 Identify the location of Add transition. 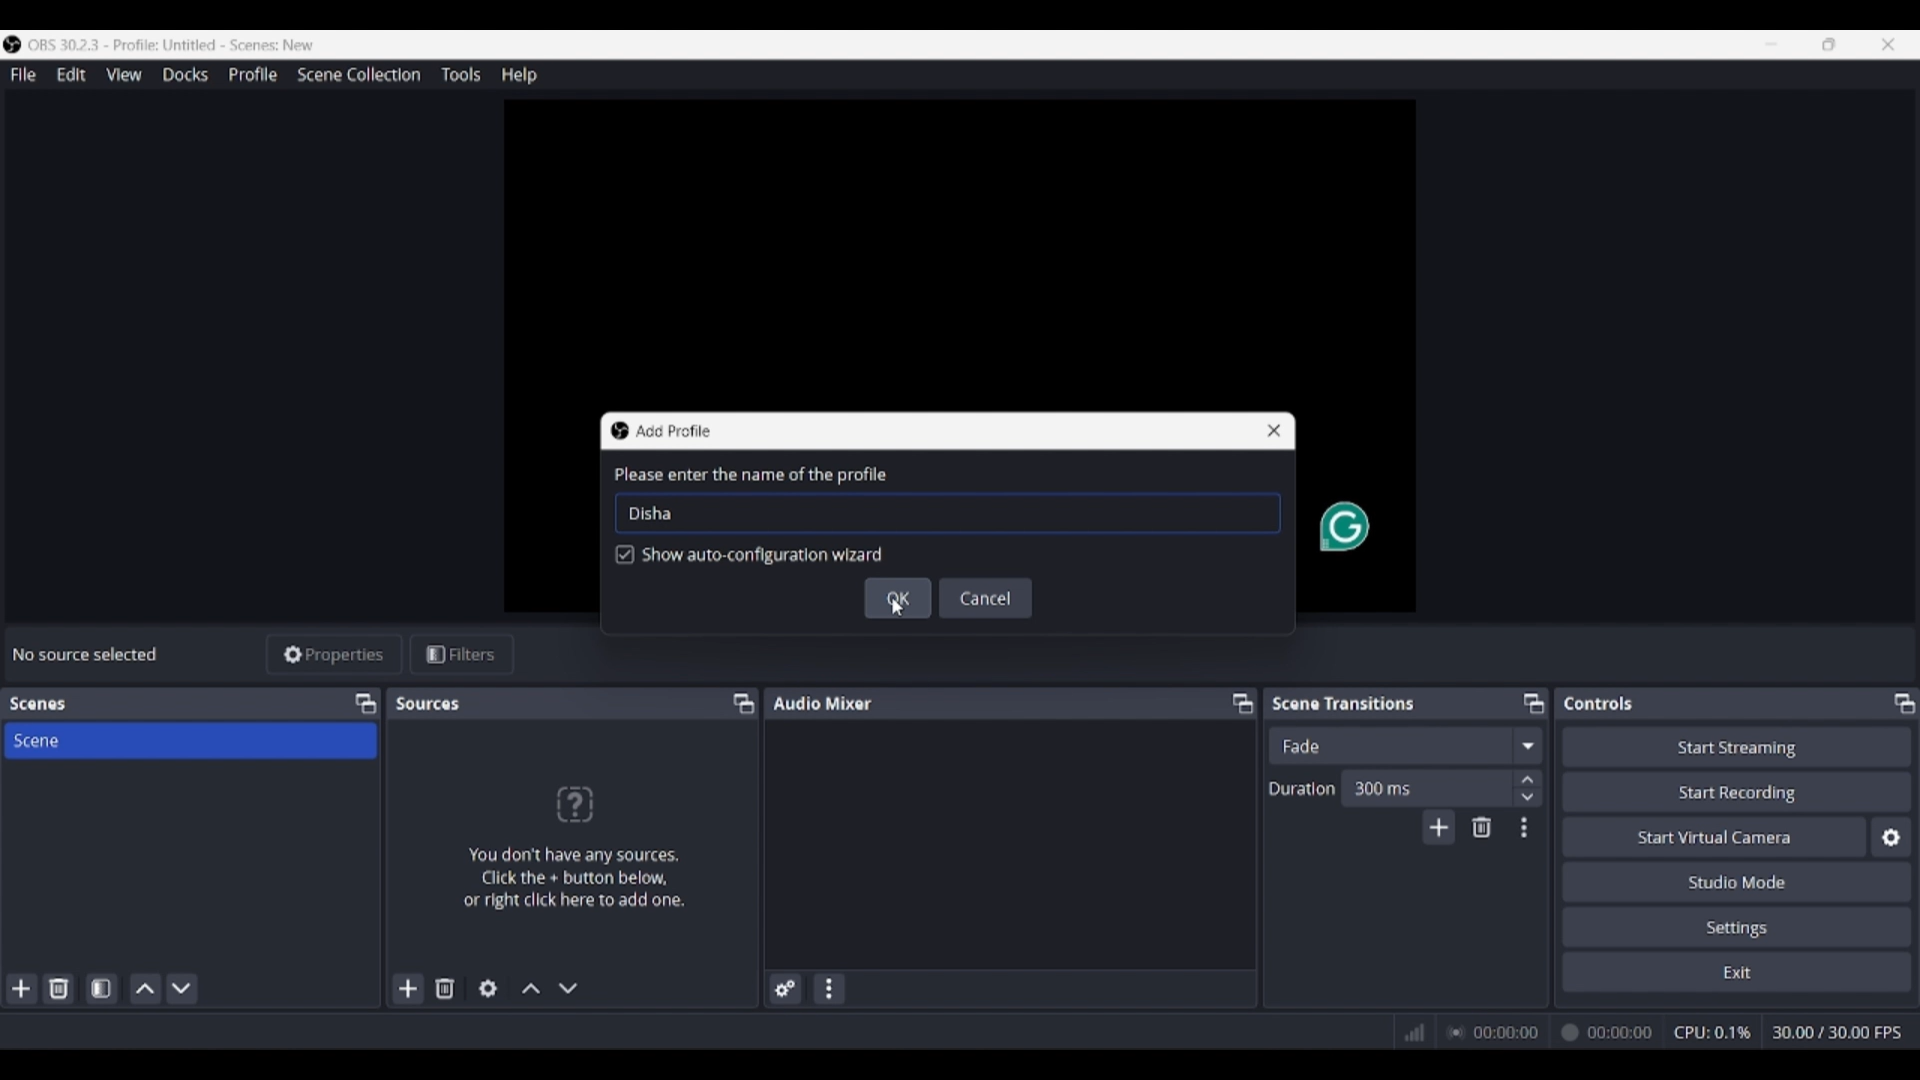
(1438, 827).